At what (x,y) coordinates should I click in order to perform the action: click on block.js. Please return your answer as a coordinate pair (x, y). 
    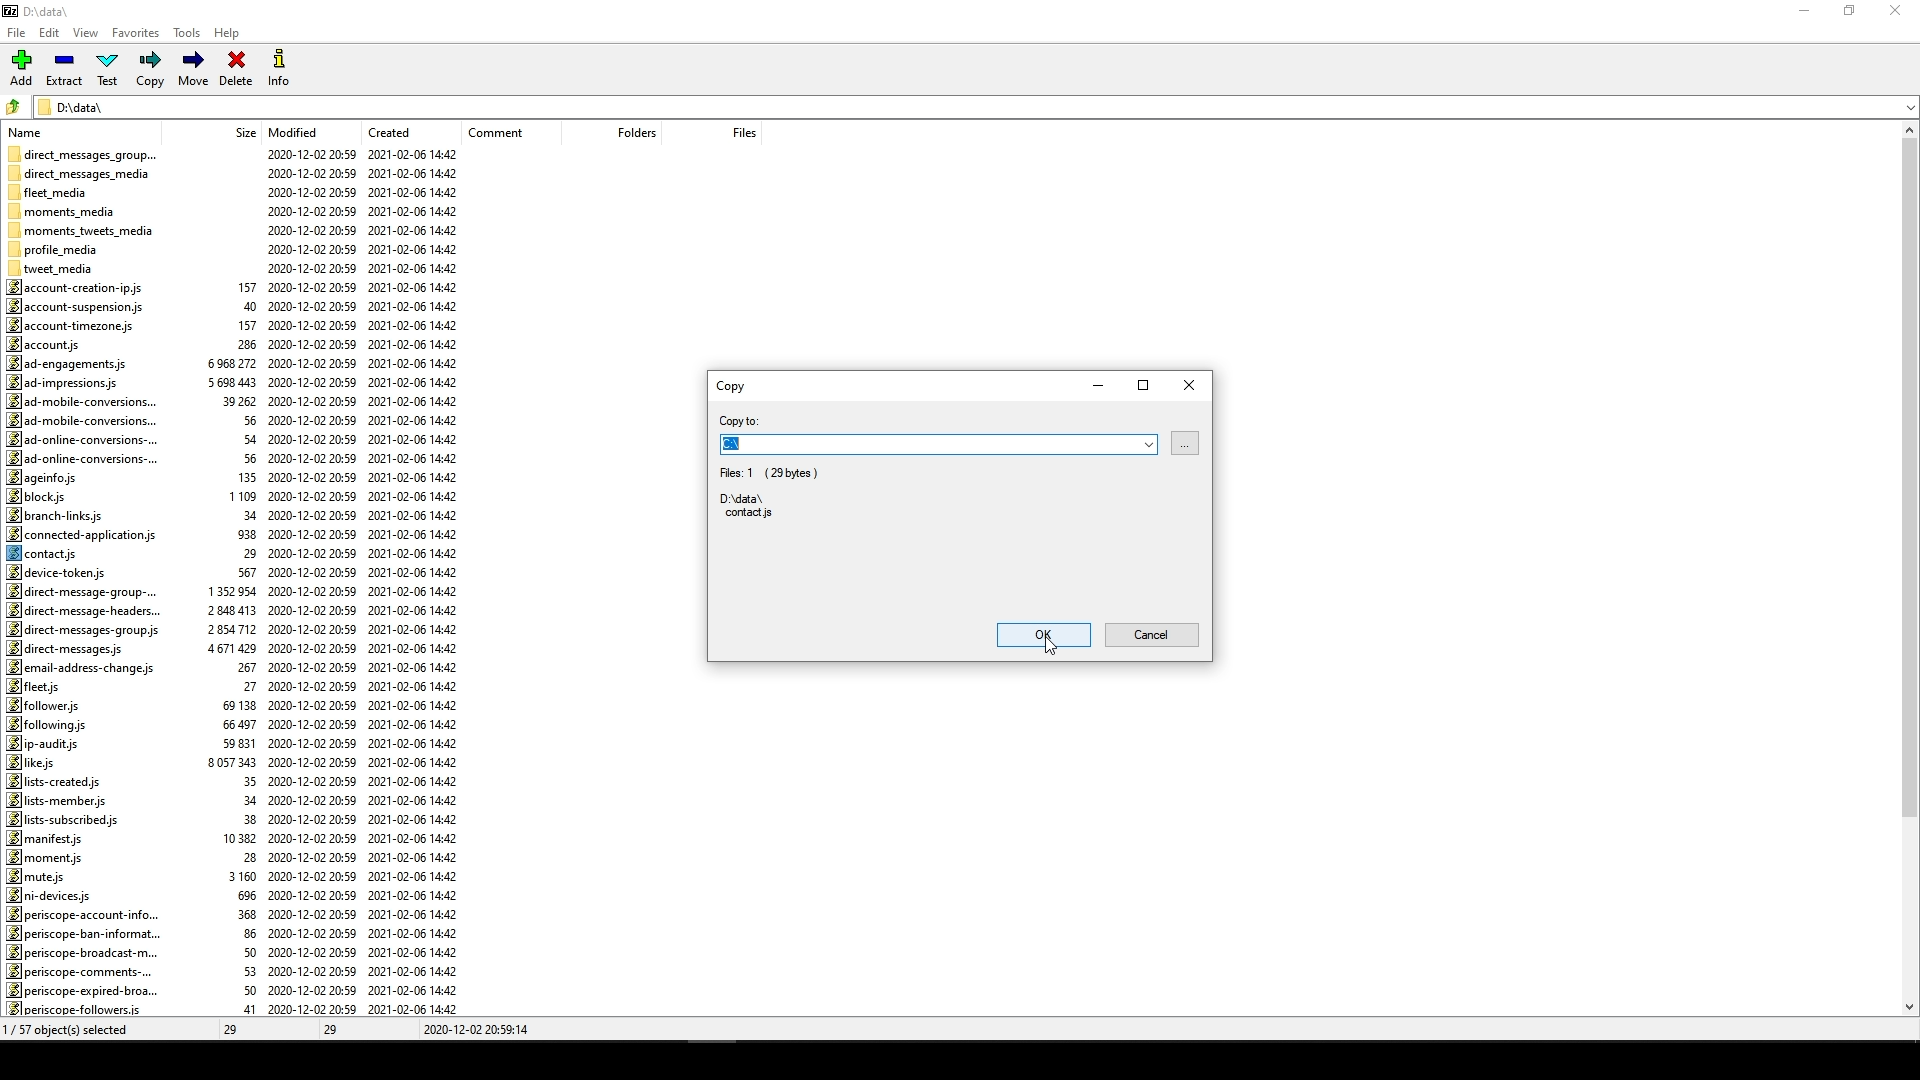
    Looking at the image, I should click on (37, 497).